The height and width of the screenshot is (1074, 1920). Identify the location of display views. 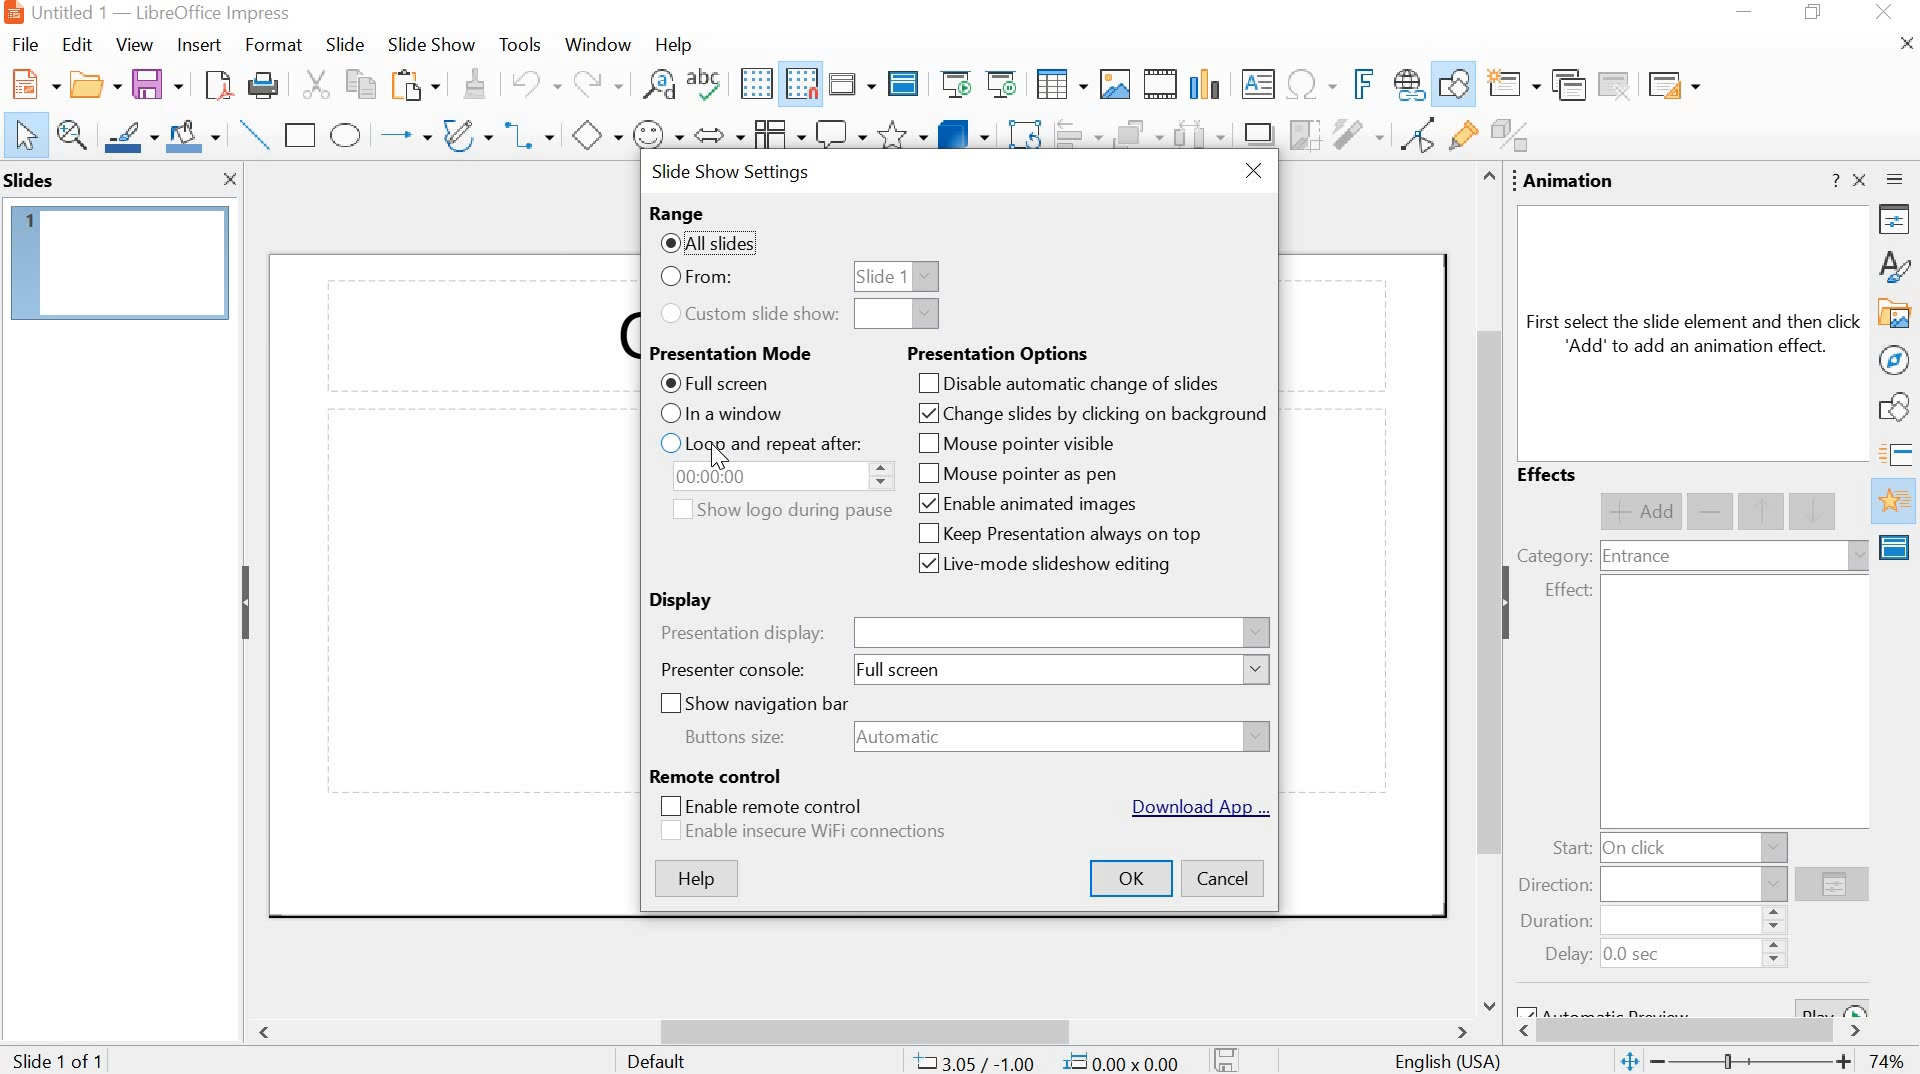
(851, 84).